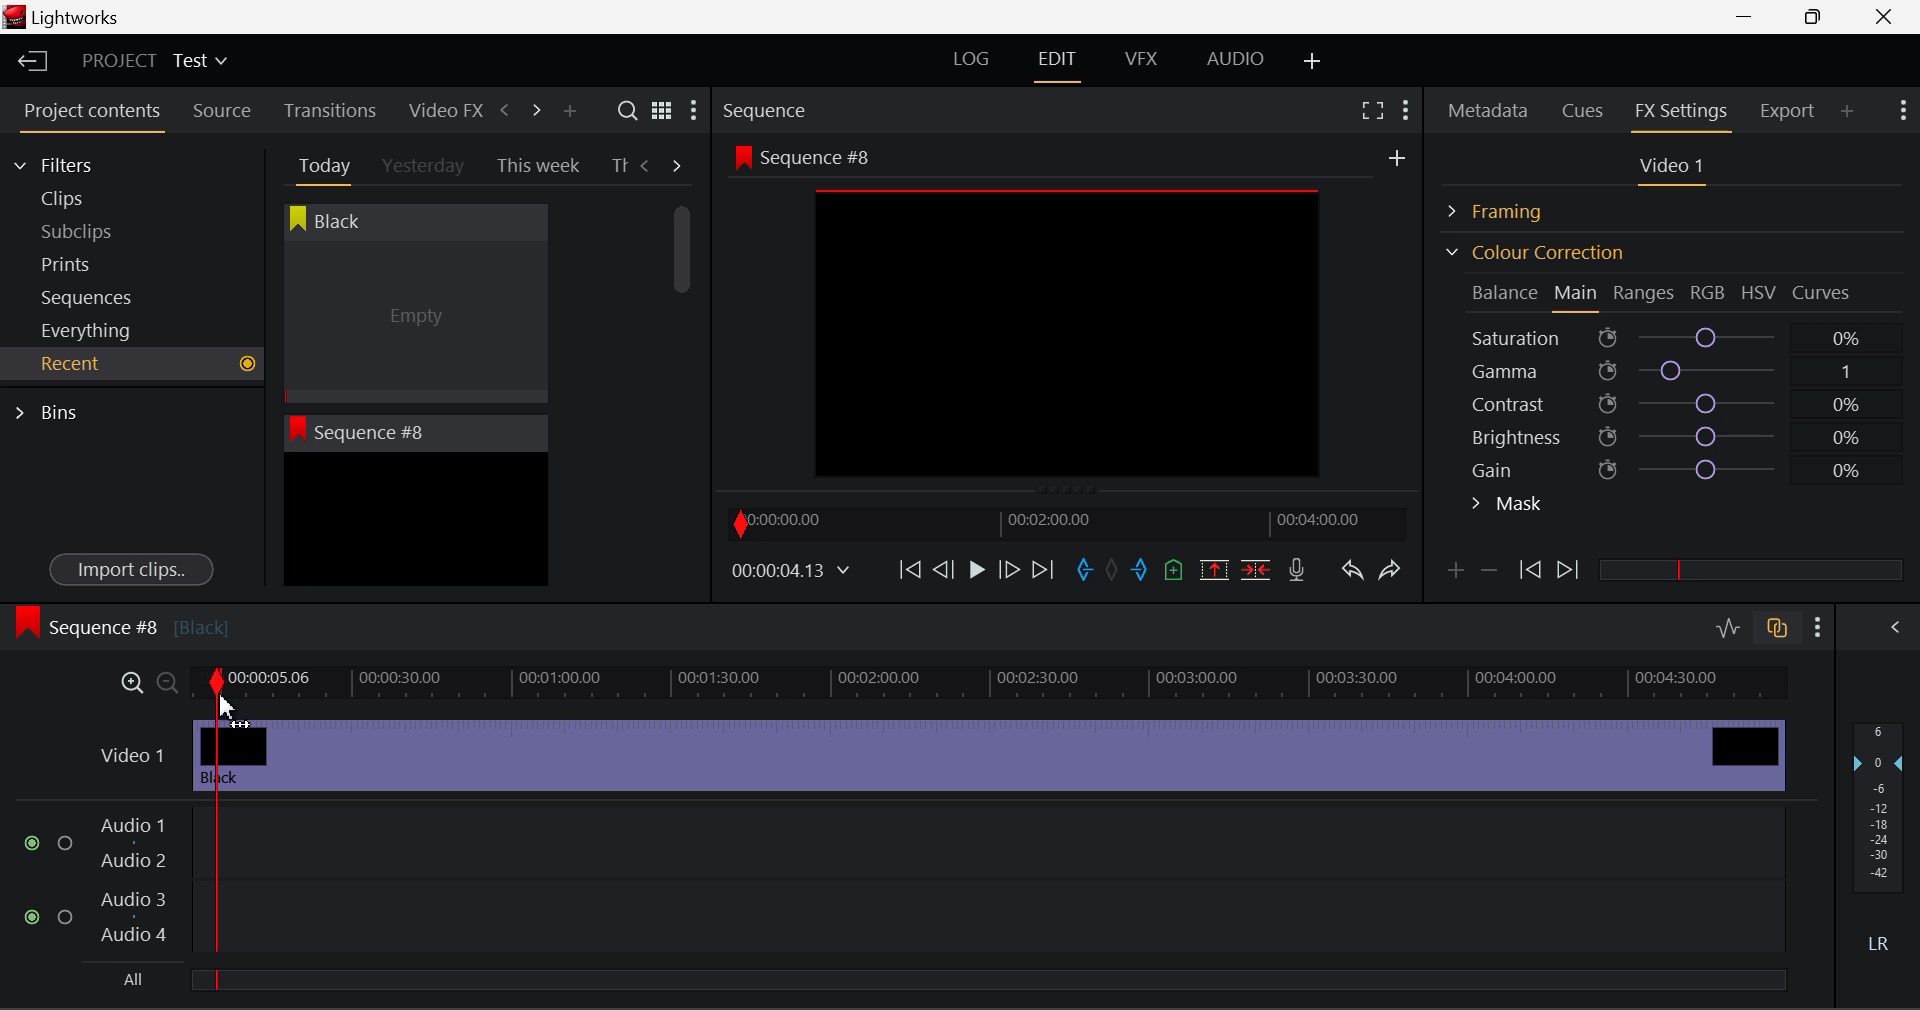 This screenshot has width=1920, height=1010. I want to click on To End, so click(1043, 570).